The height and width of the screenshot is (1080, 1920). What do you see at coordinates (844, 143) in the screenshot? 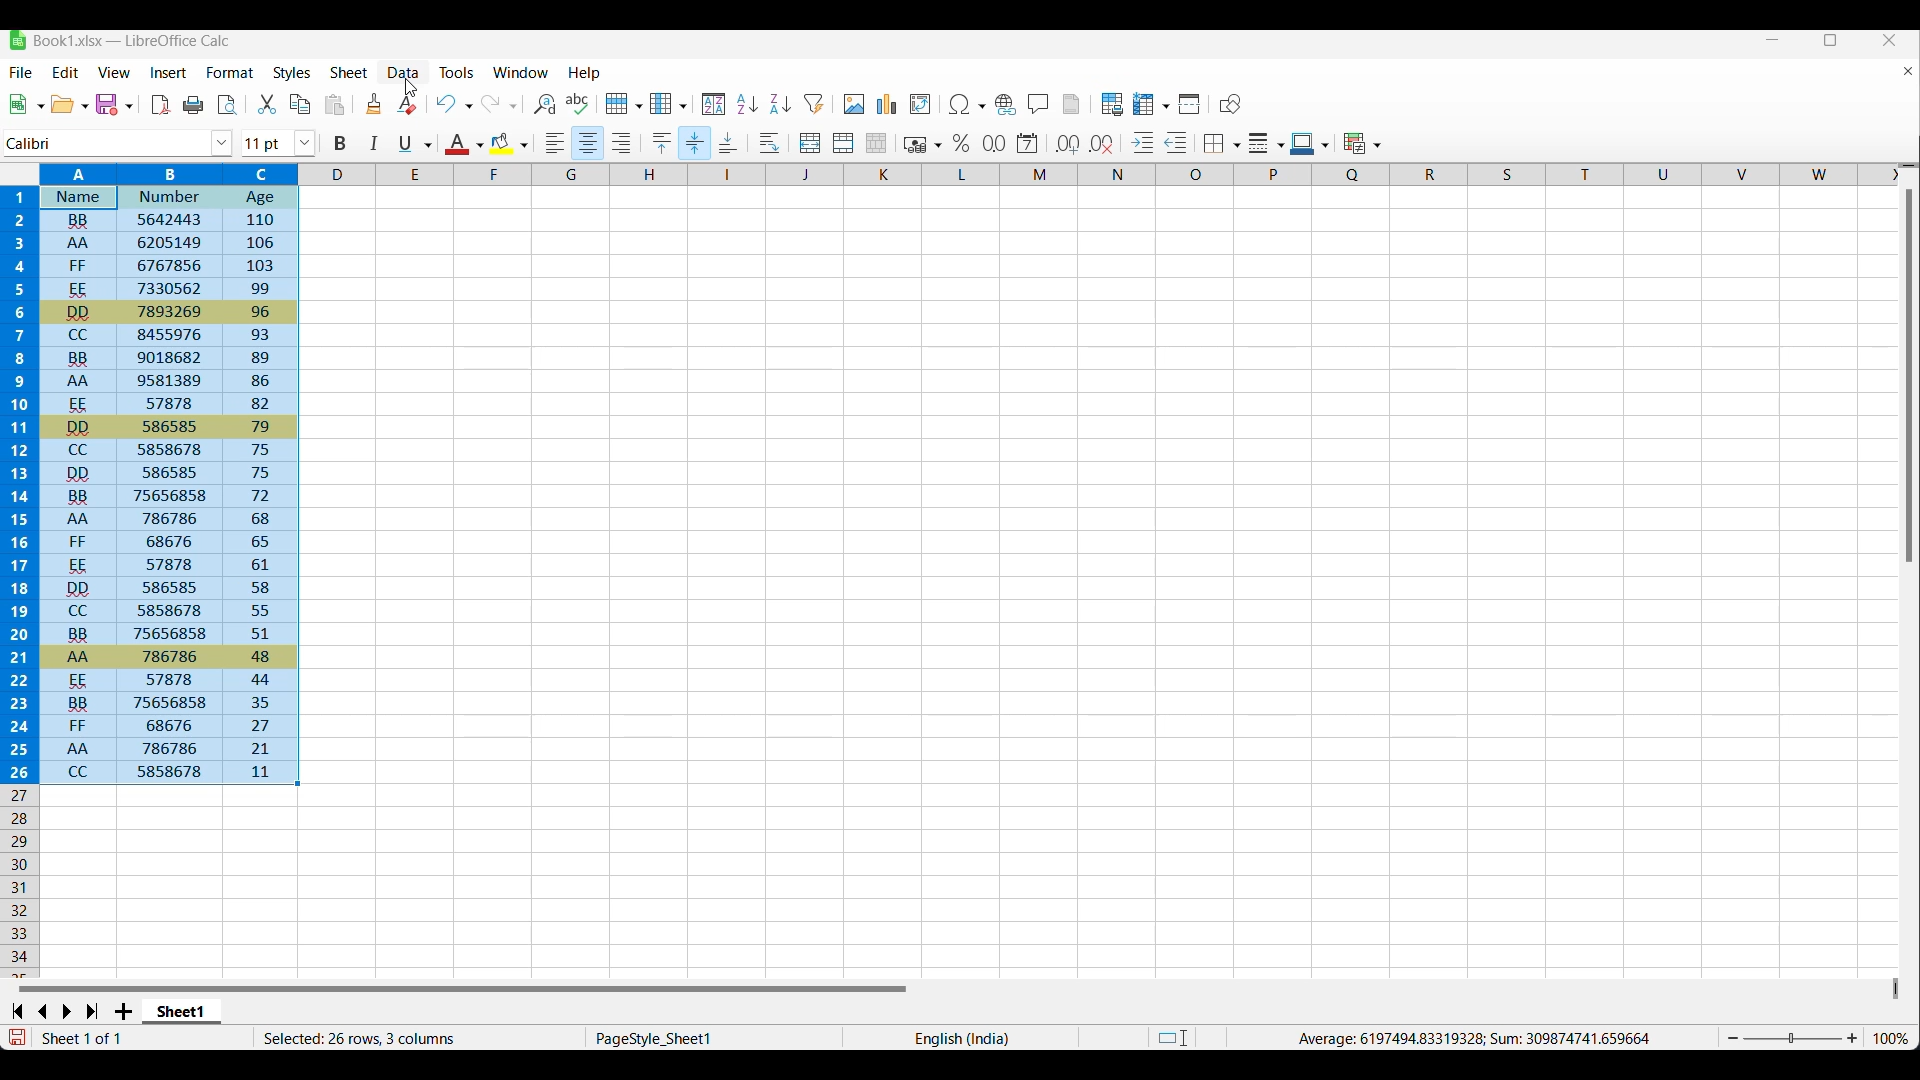
I see `Merge cells` at bounding box center [844, 143].